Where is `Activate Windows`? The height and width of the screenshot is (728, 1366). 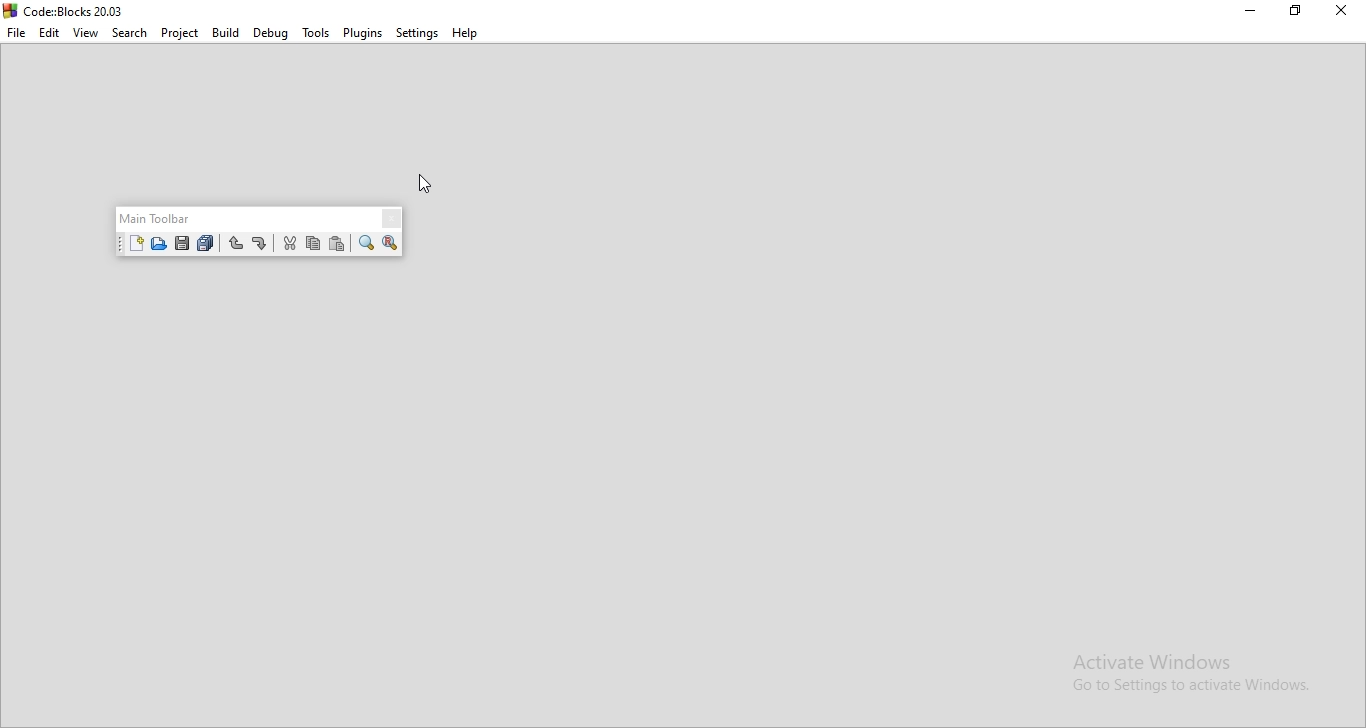
Activate Windows is located at coordinates (1153, 662).